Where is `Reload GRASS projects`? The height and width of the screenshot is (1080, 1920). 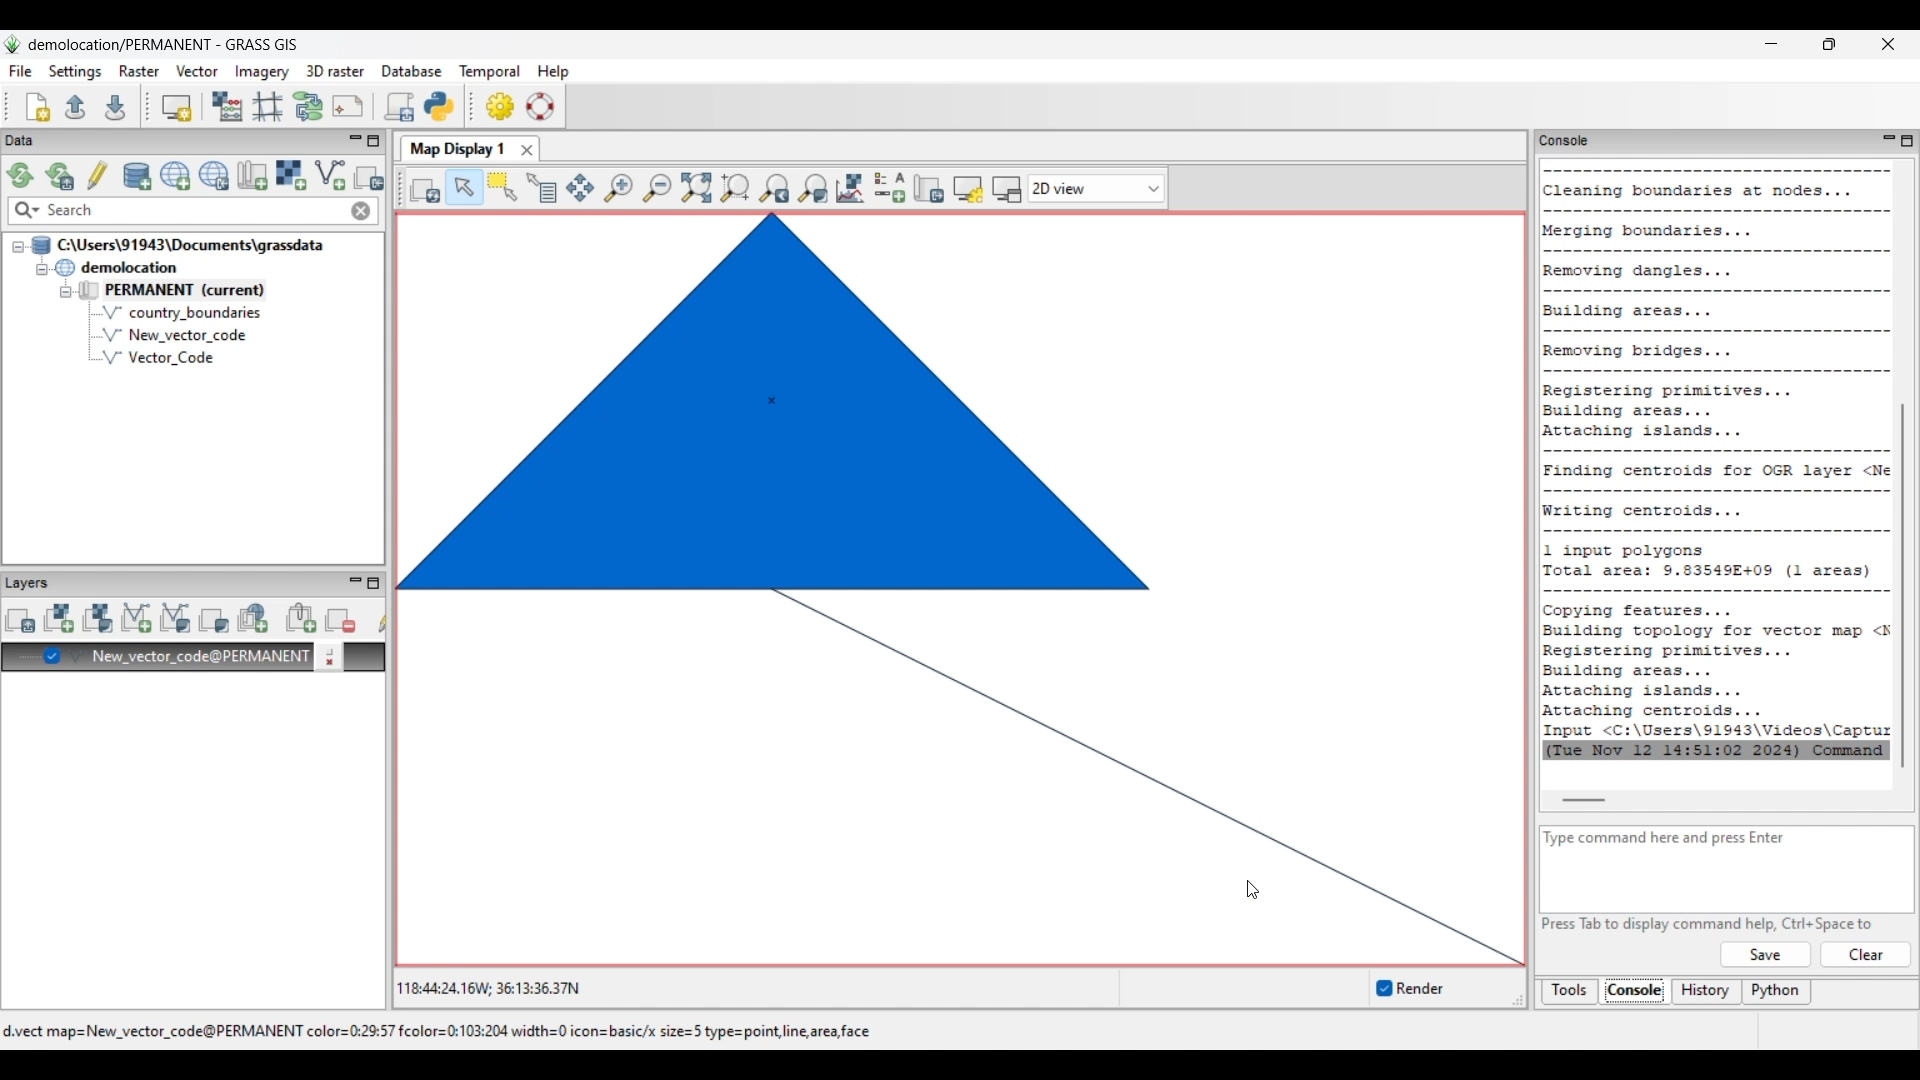
Reload GRASS projects is located at coordinates (21, 175).